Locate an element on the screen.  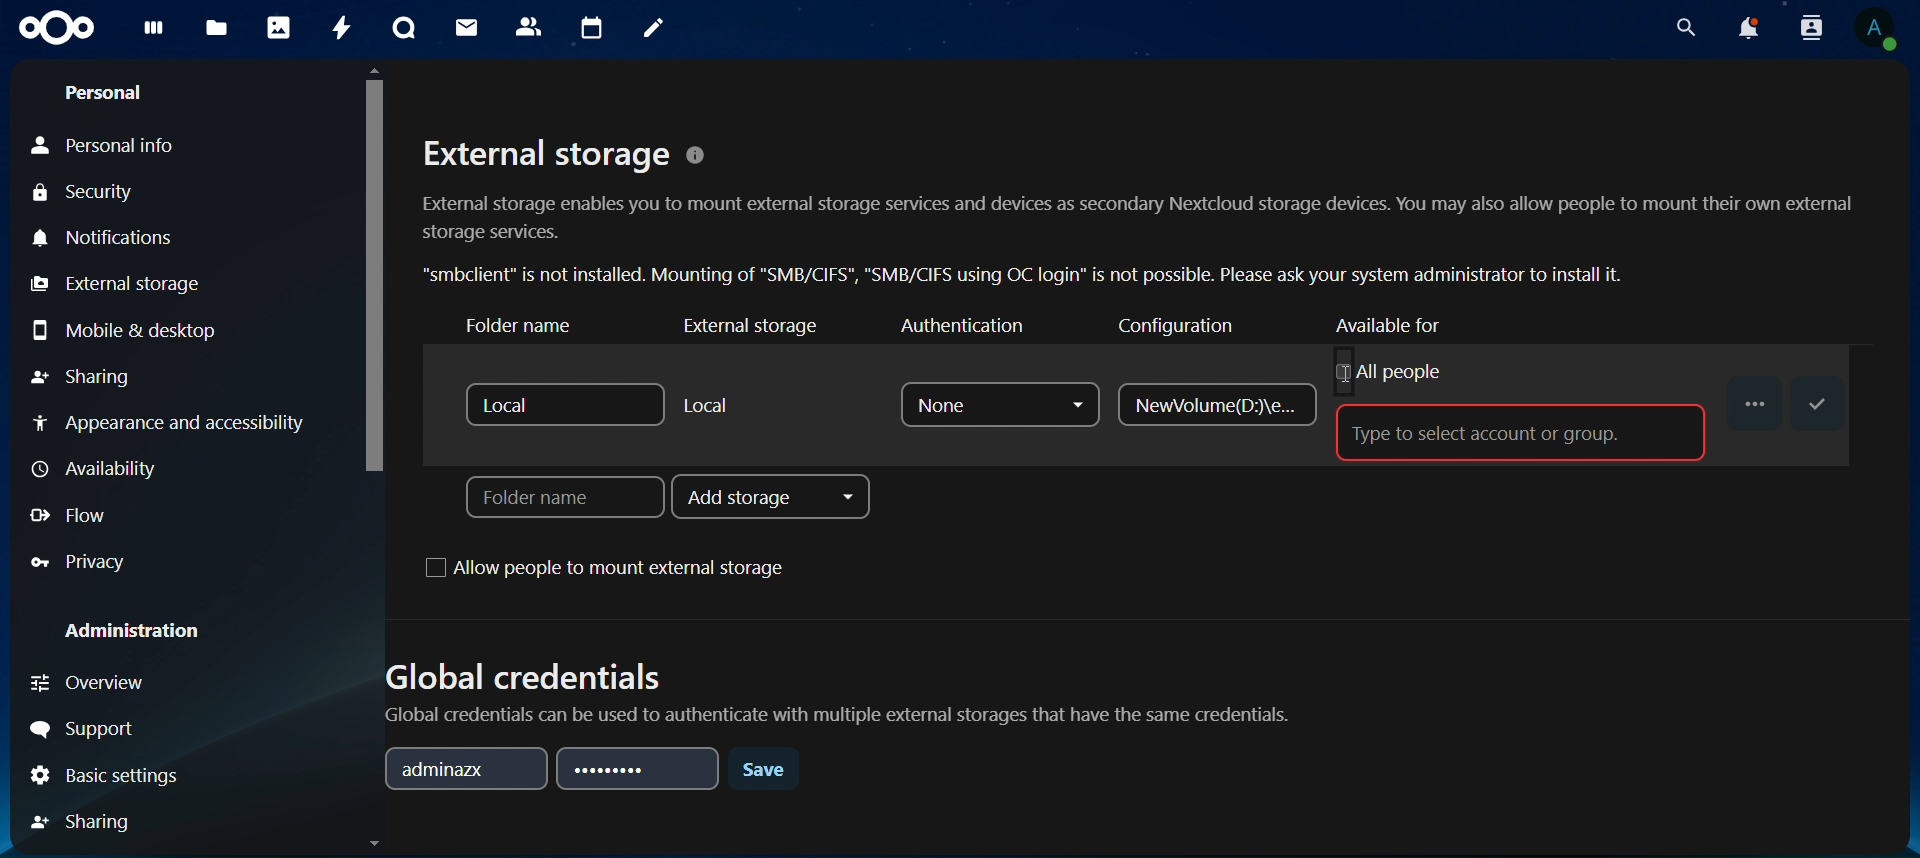
icon is located at coordinates (56, 26).